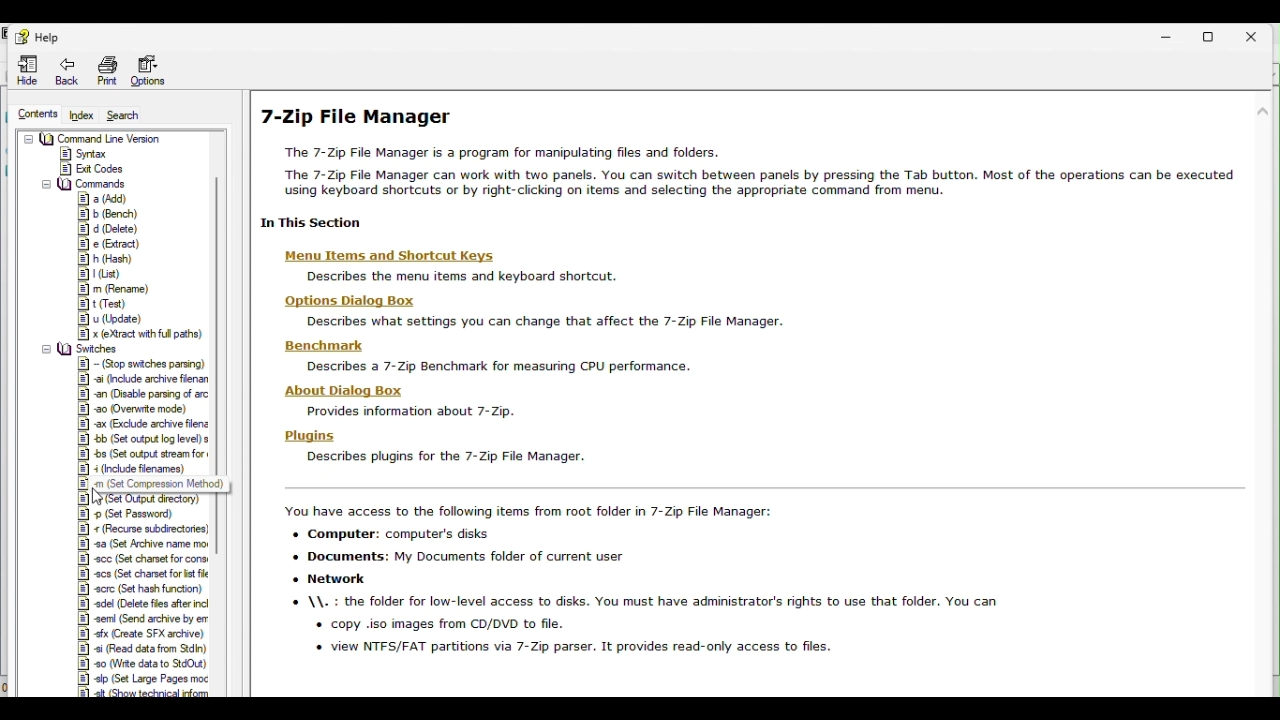 The width and height of the screenshot is (1280, 720). I want to click on bb, so click(141, 438).